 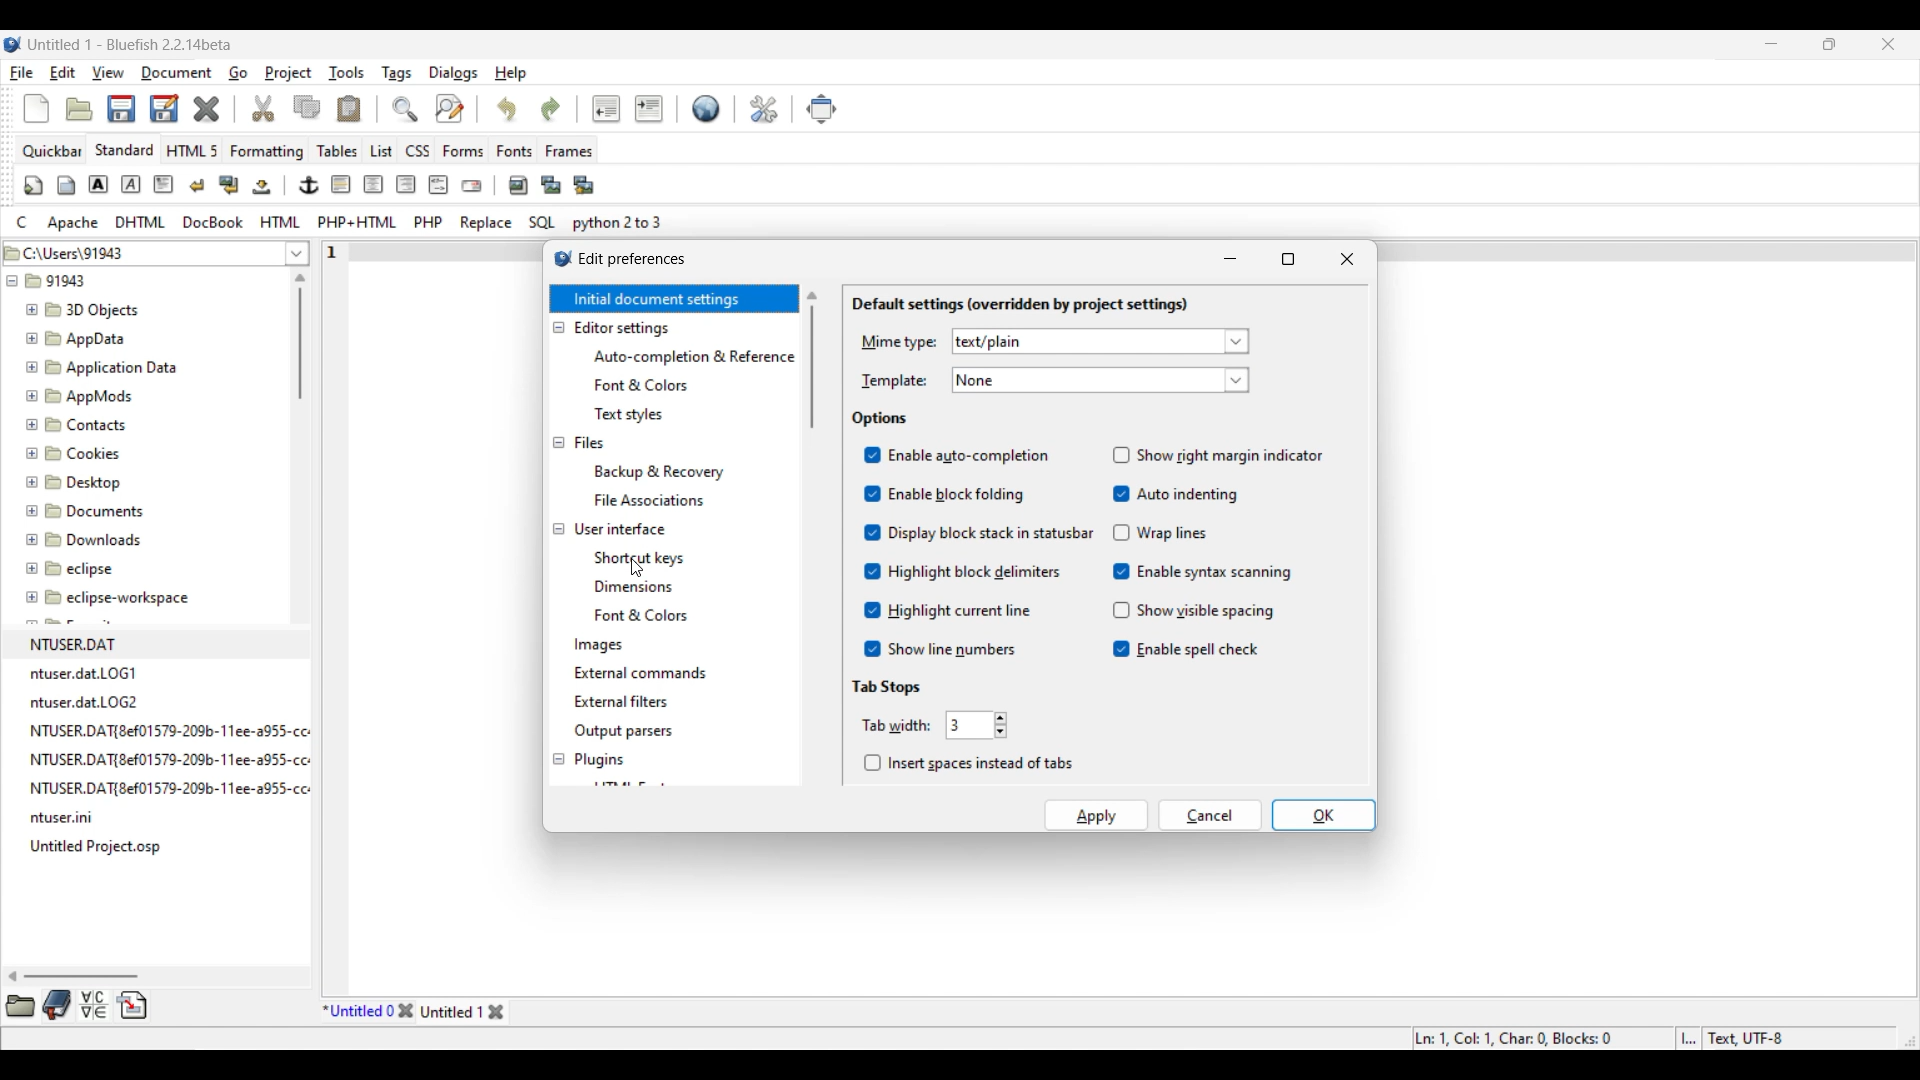 I want to click on List, so click(x=381, y=151).